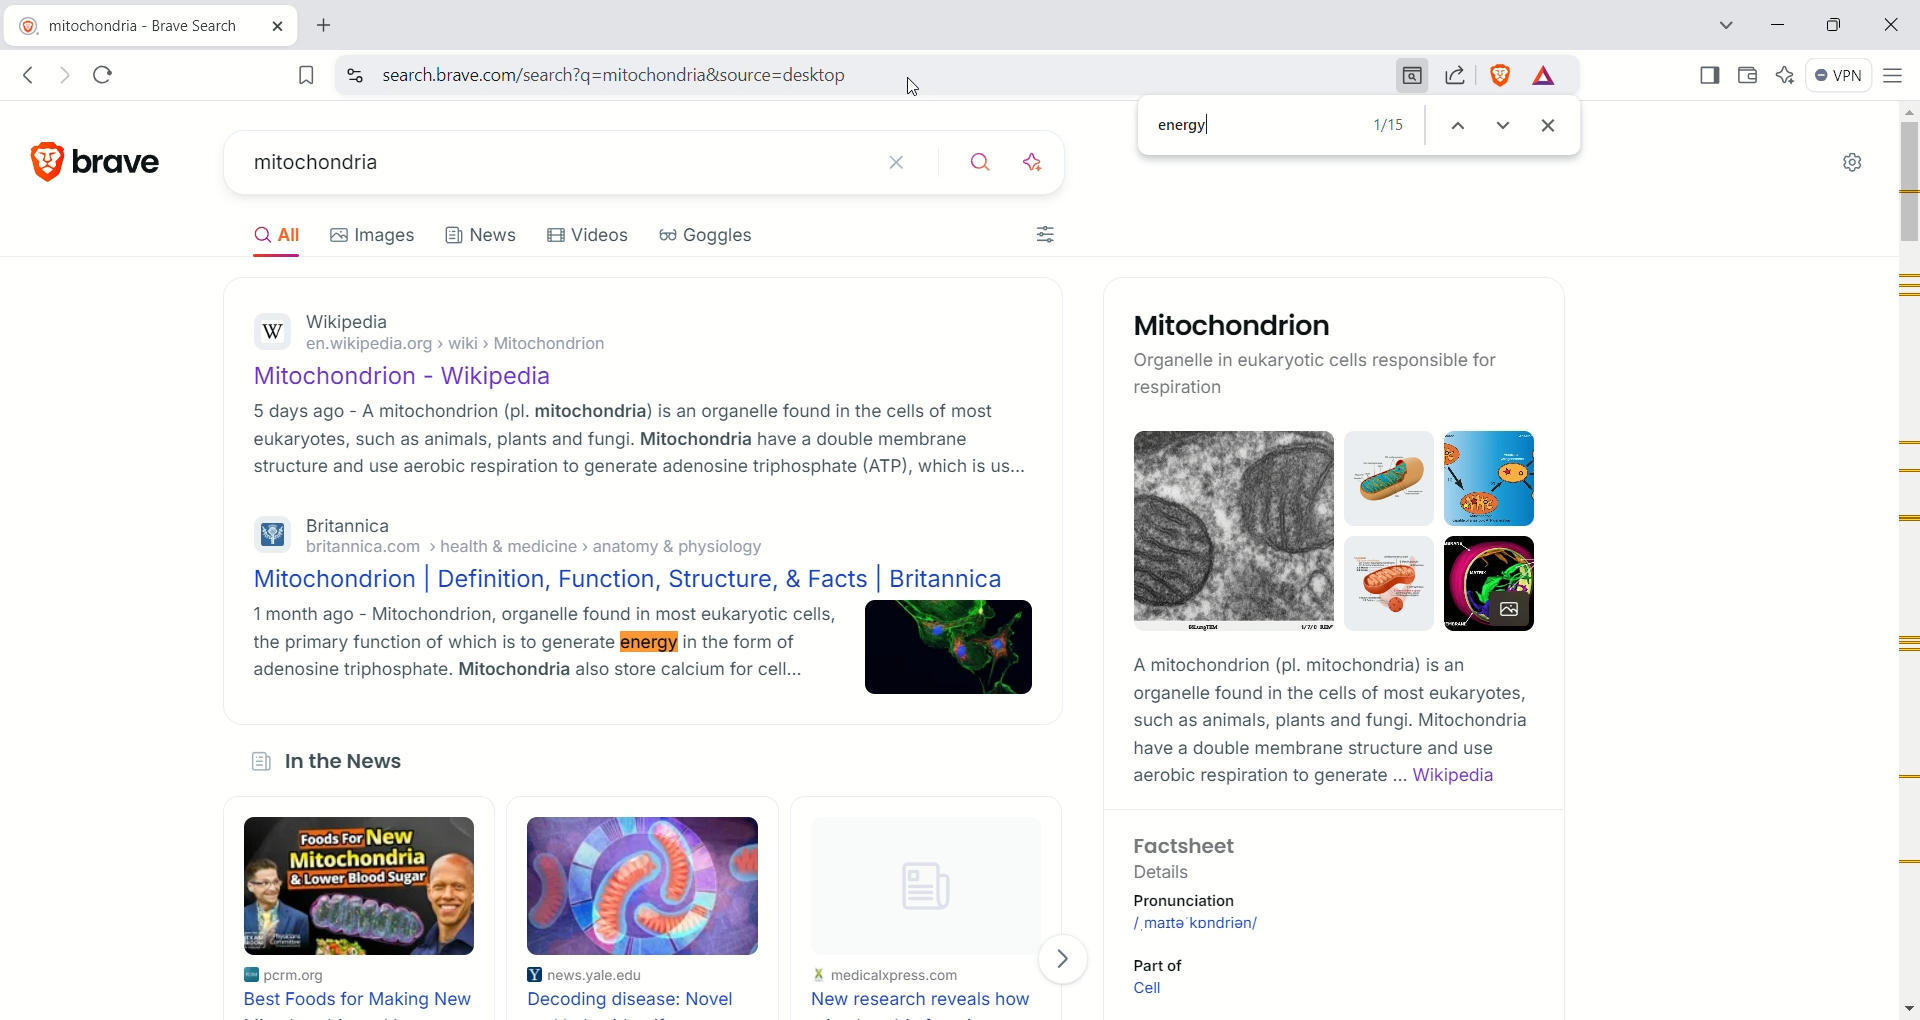  Describe the element at coordinates (1232, 924) in the screenshot. I see `/, maIta' kondrian/` at that location.